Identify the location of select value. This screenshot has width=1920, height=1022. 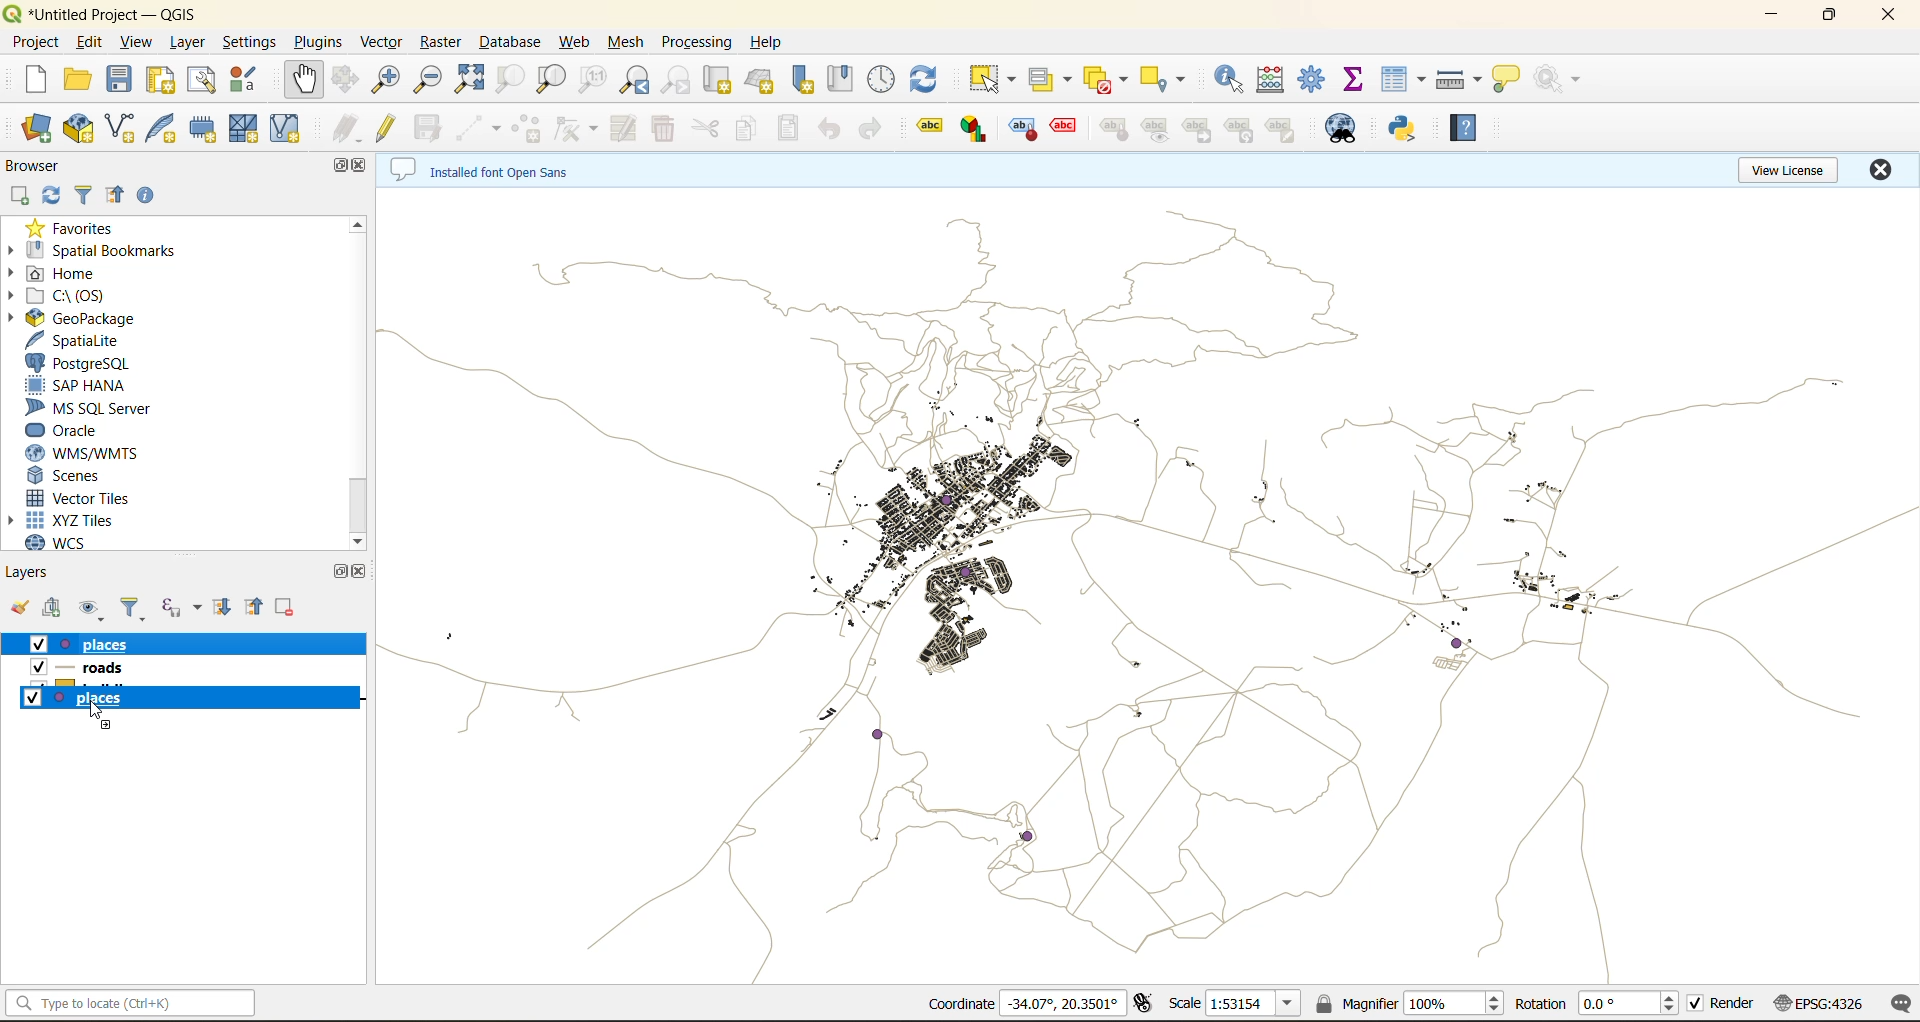
(1054, 77).